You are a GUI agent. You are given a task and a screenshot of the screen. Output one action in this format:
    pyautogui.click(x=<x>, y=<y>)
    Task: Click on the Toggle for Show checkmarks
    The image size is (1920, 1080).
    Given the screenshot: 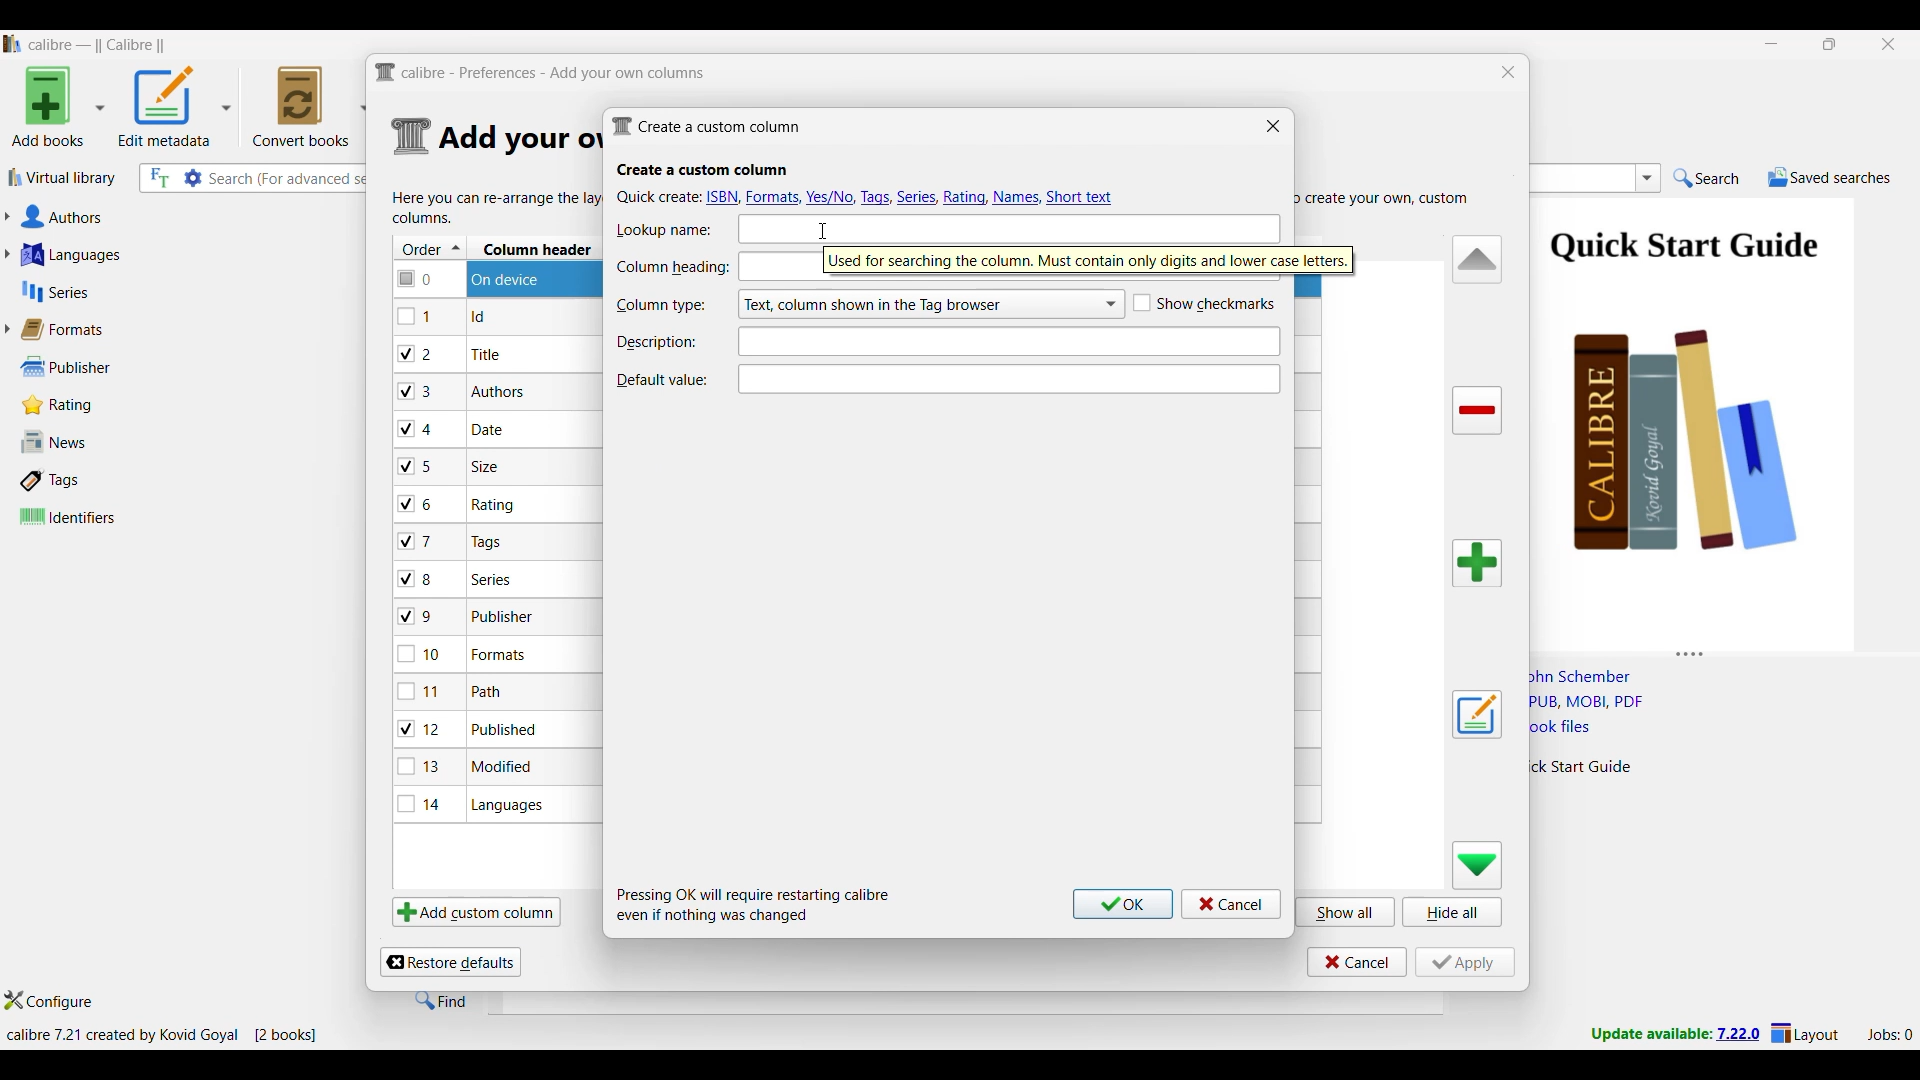 What is the action you would take?
    pyautogui.click(x=1204, y=304)
    